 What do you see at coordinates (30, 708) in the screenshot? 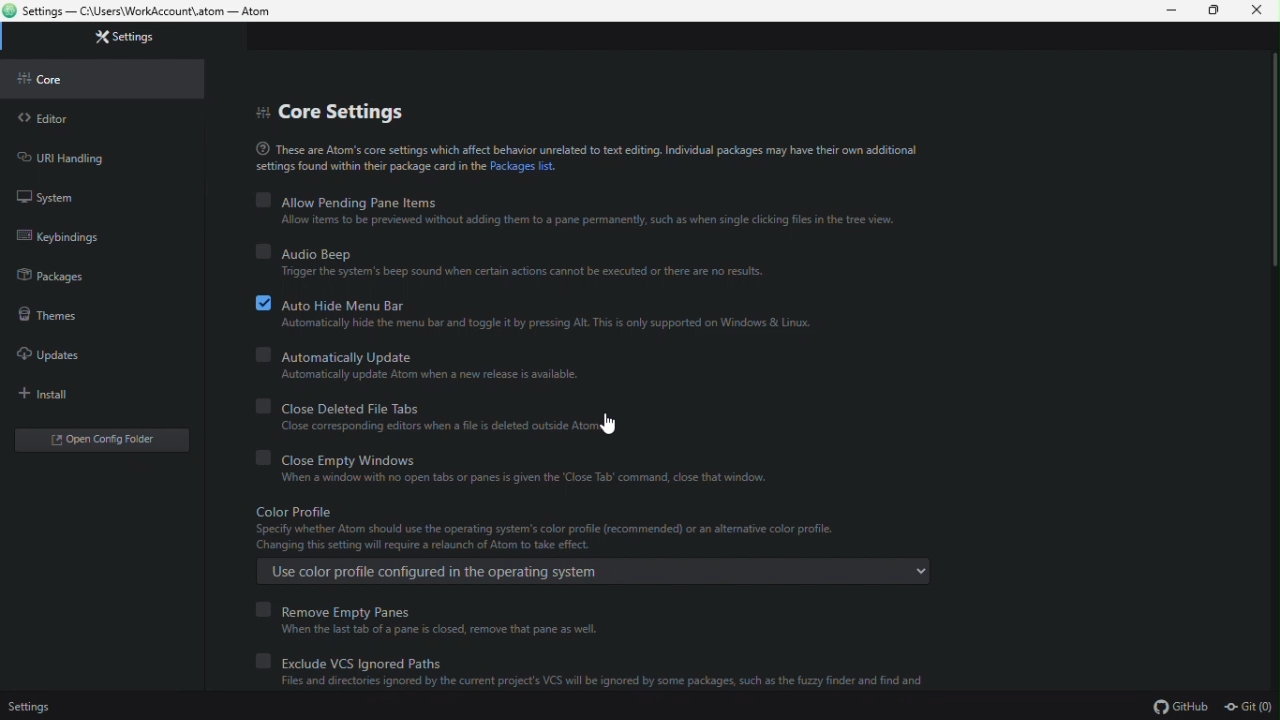
I see `settings` at bounding box center [30, 708].